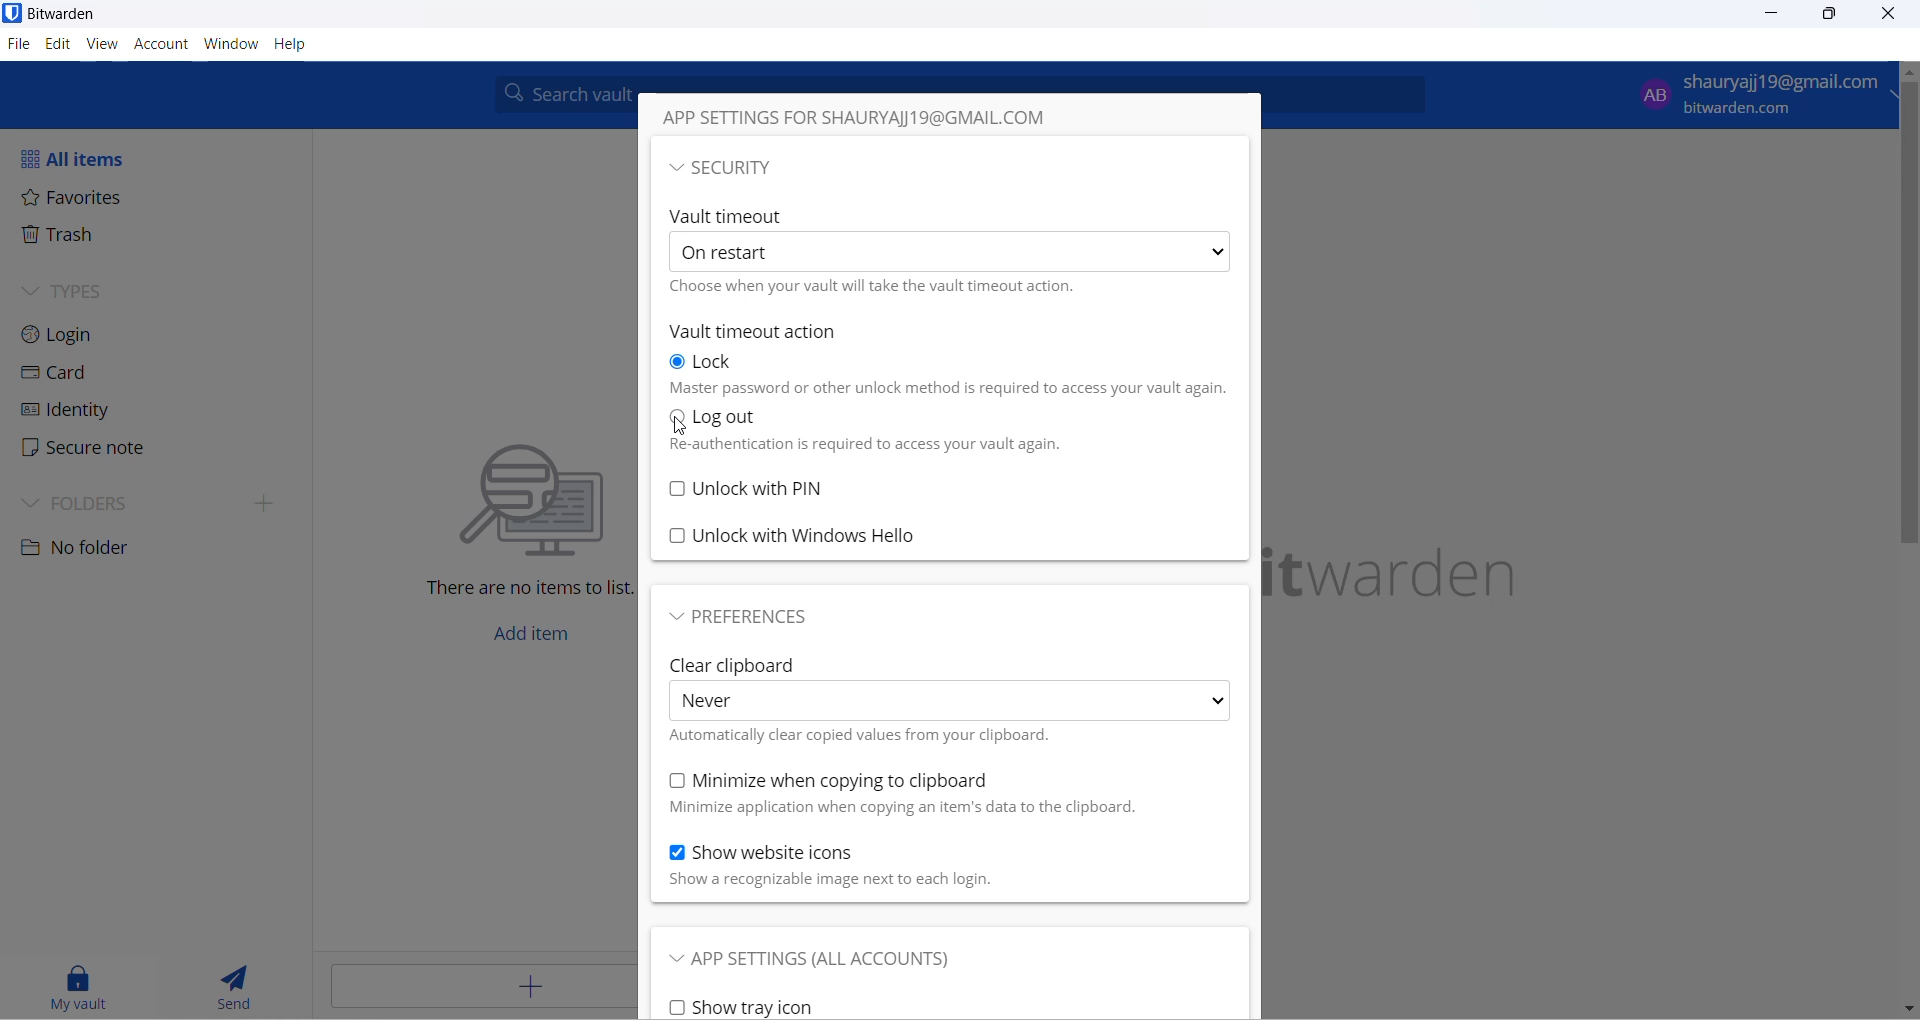  What do you see at coordinates (747, 619) in the screenshot?
I see `preferences button` at bounding box center [747, 619].